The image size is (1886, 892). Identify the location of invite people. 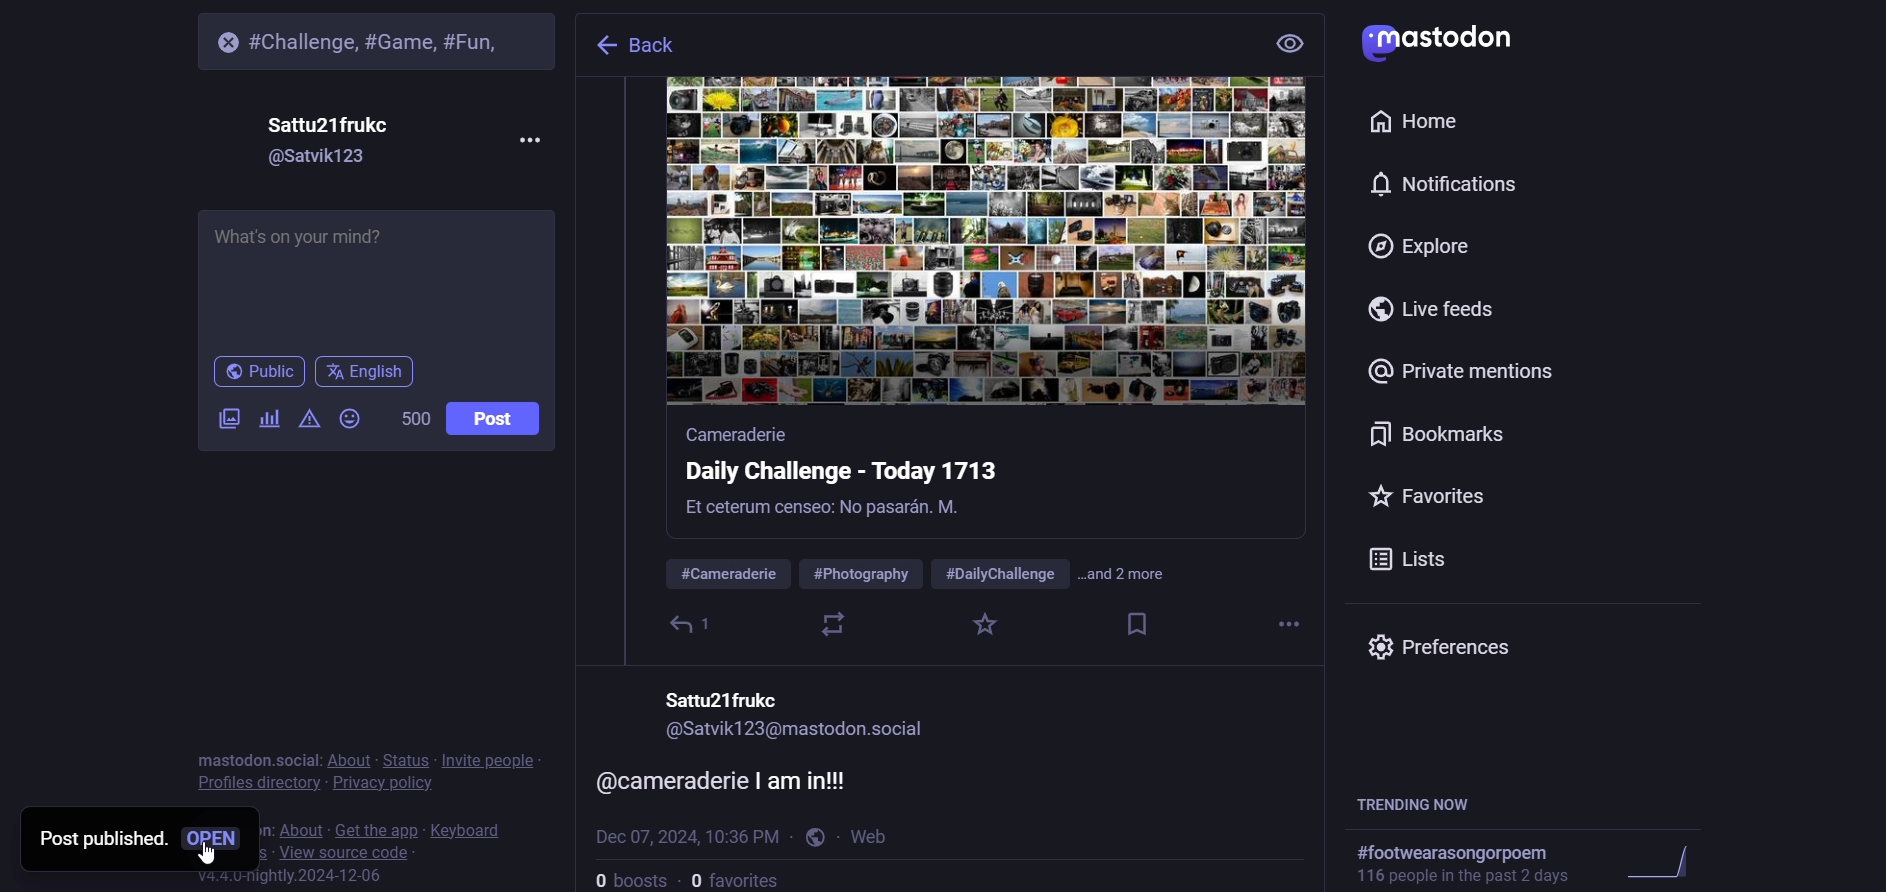
(492, 761).